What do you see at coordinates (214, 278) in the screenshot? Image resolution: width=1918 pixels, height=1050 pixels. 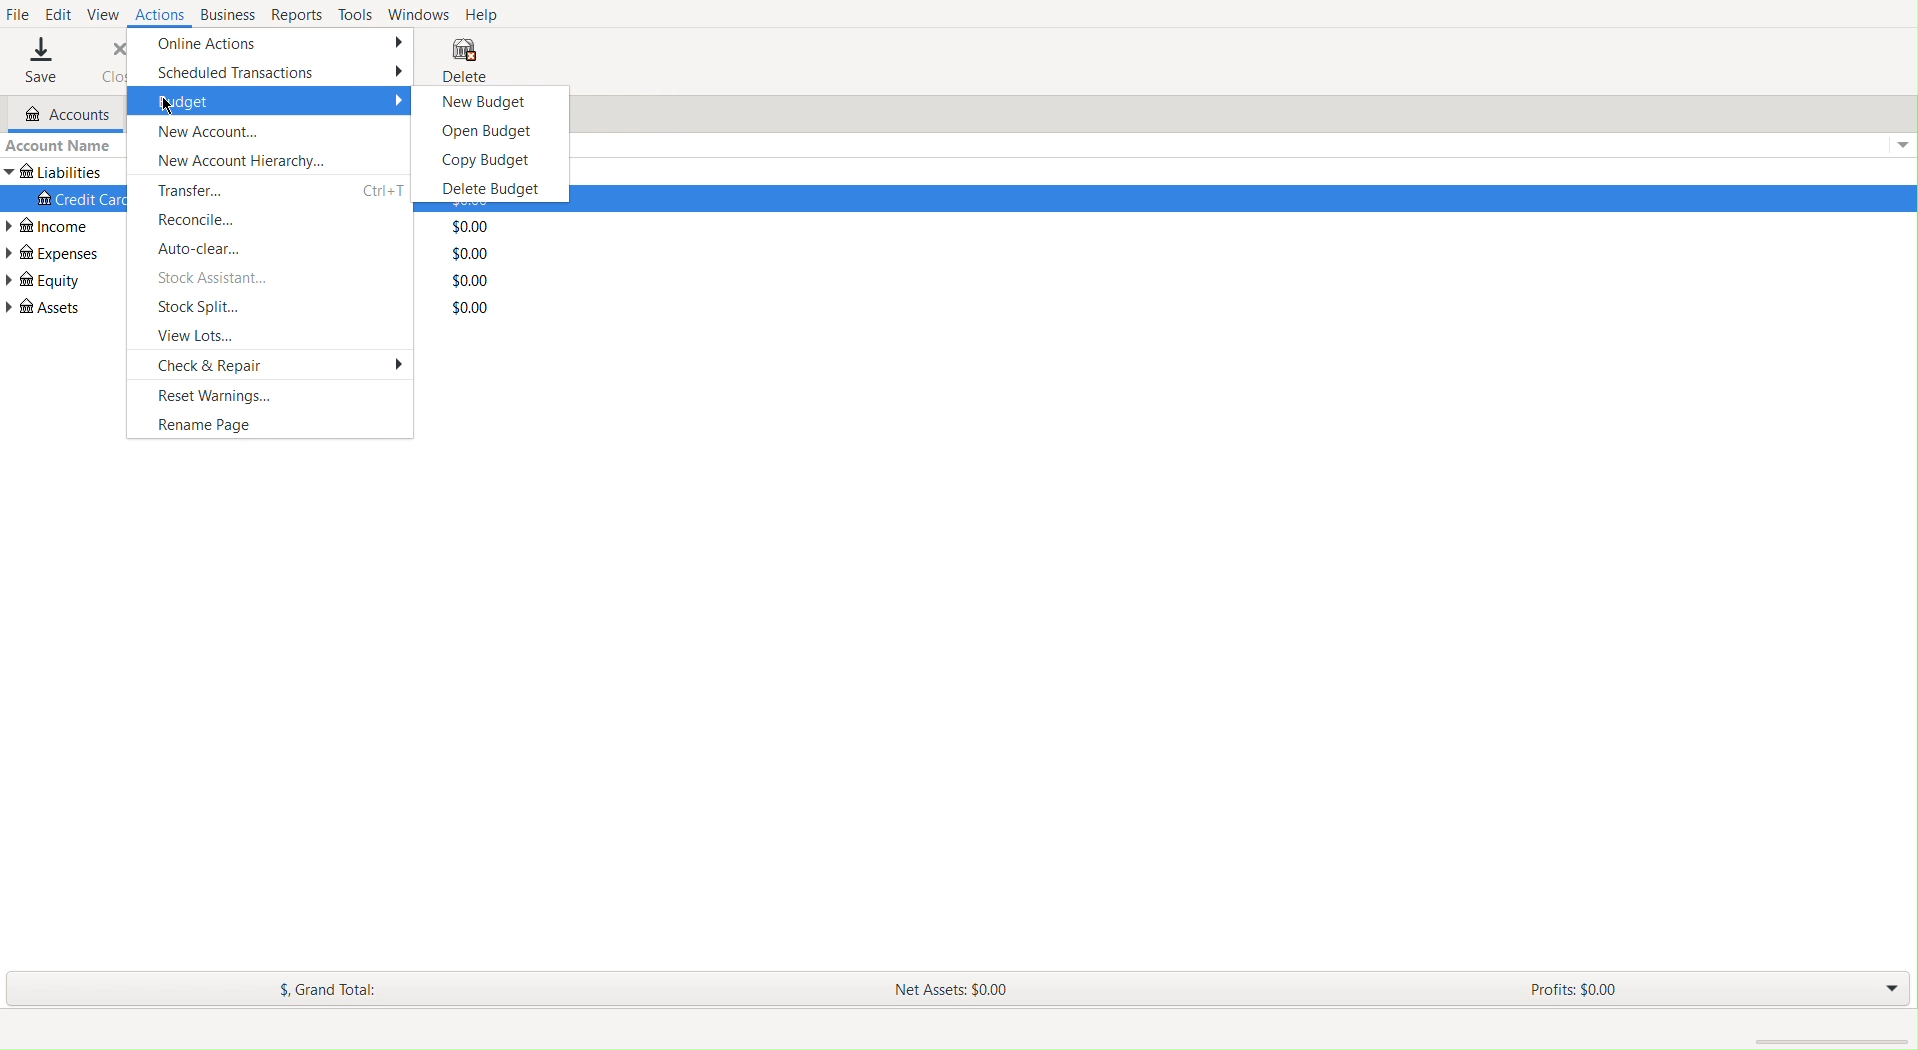 I see `Stock Assistant` at bounding box center [214, 278].